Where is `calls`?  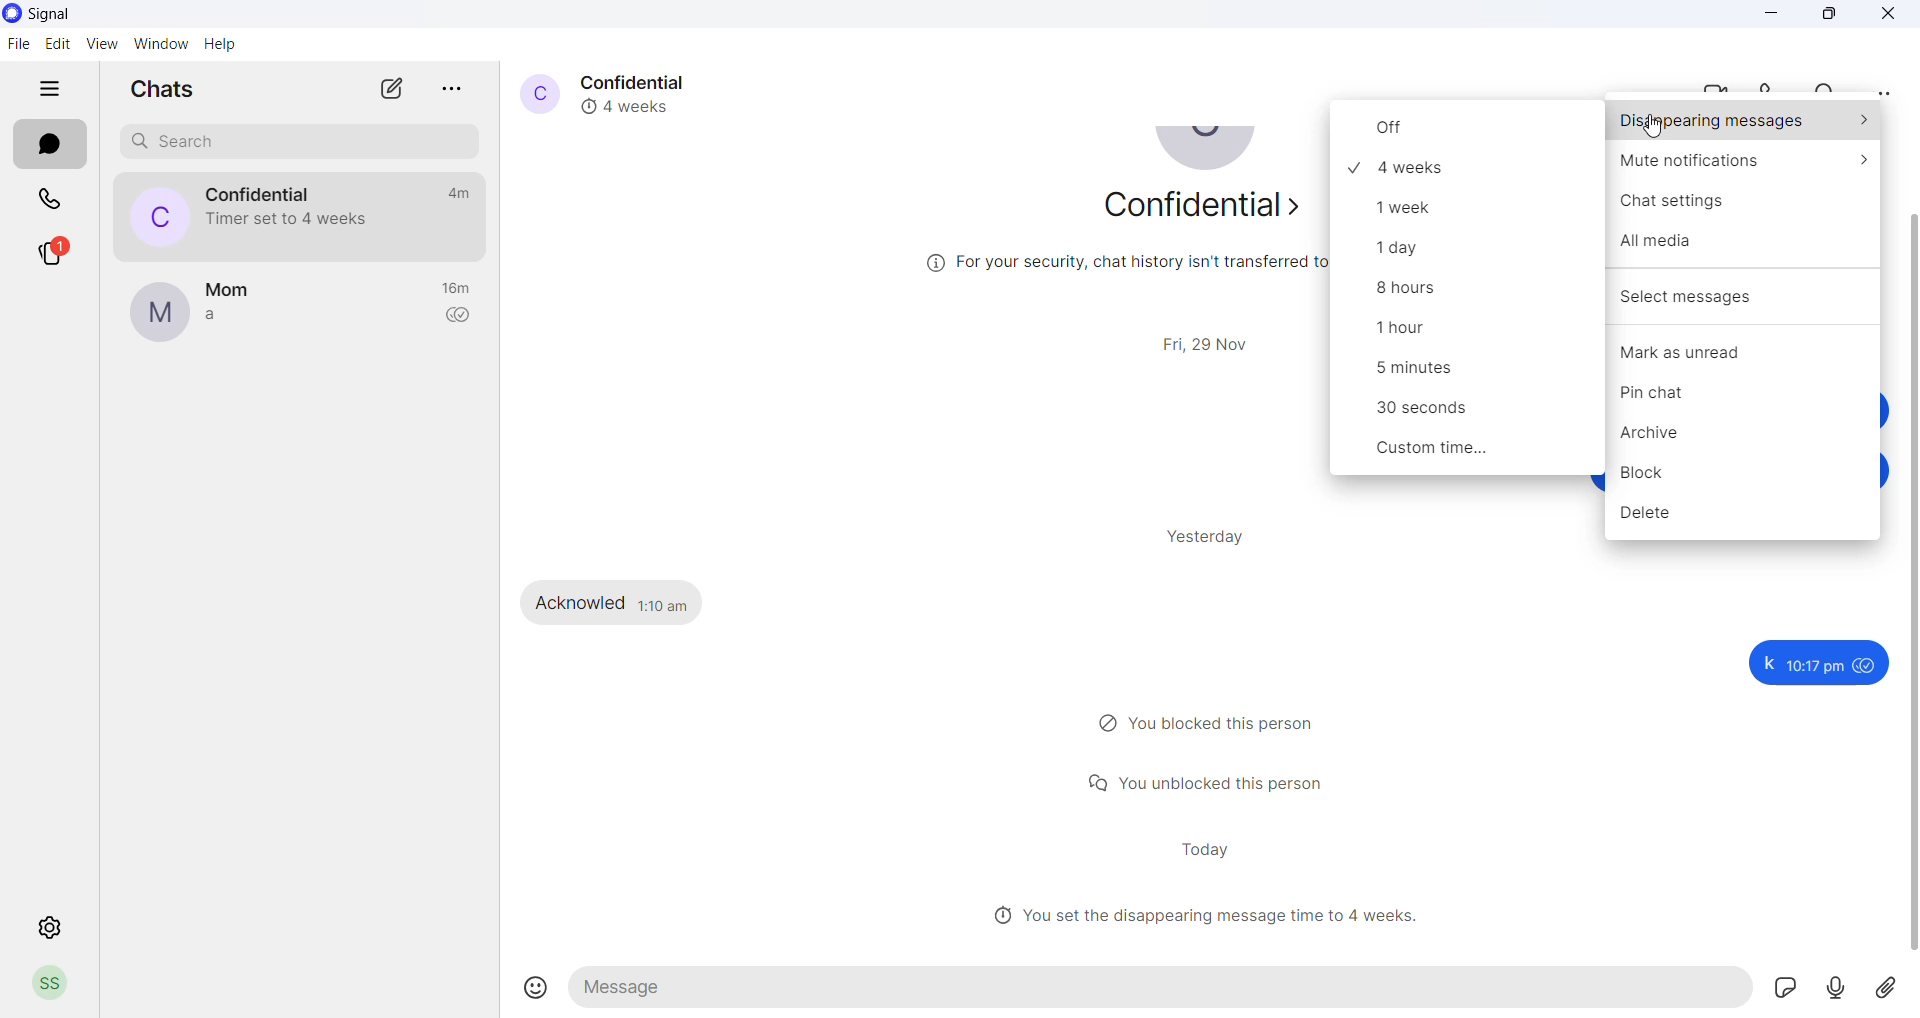
calls is located at coordinates (1778, 84).